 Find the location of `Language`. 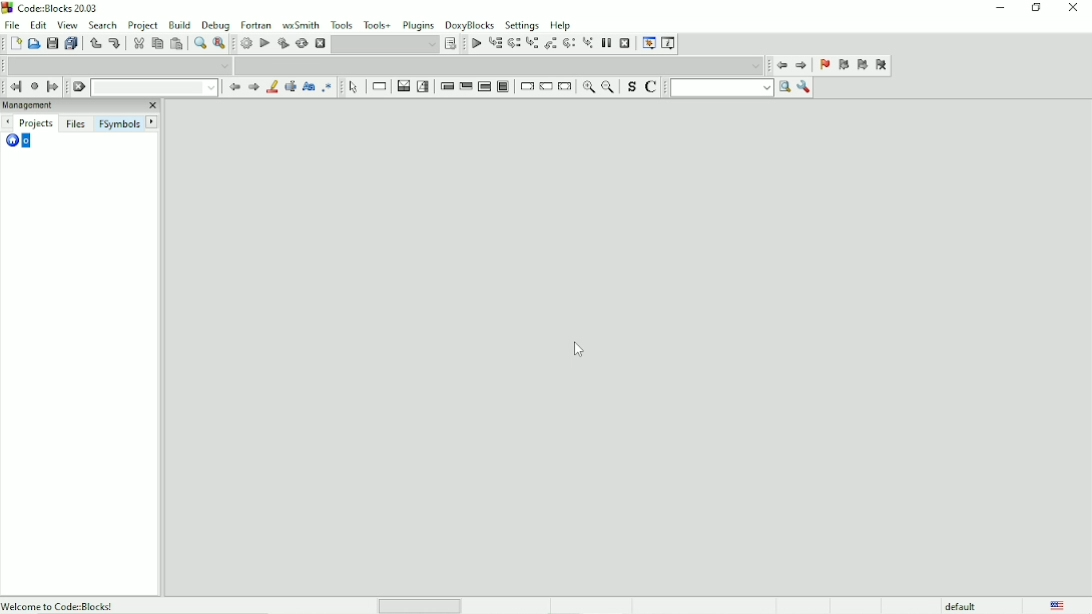

Language is located at coordinates (1057, 605).